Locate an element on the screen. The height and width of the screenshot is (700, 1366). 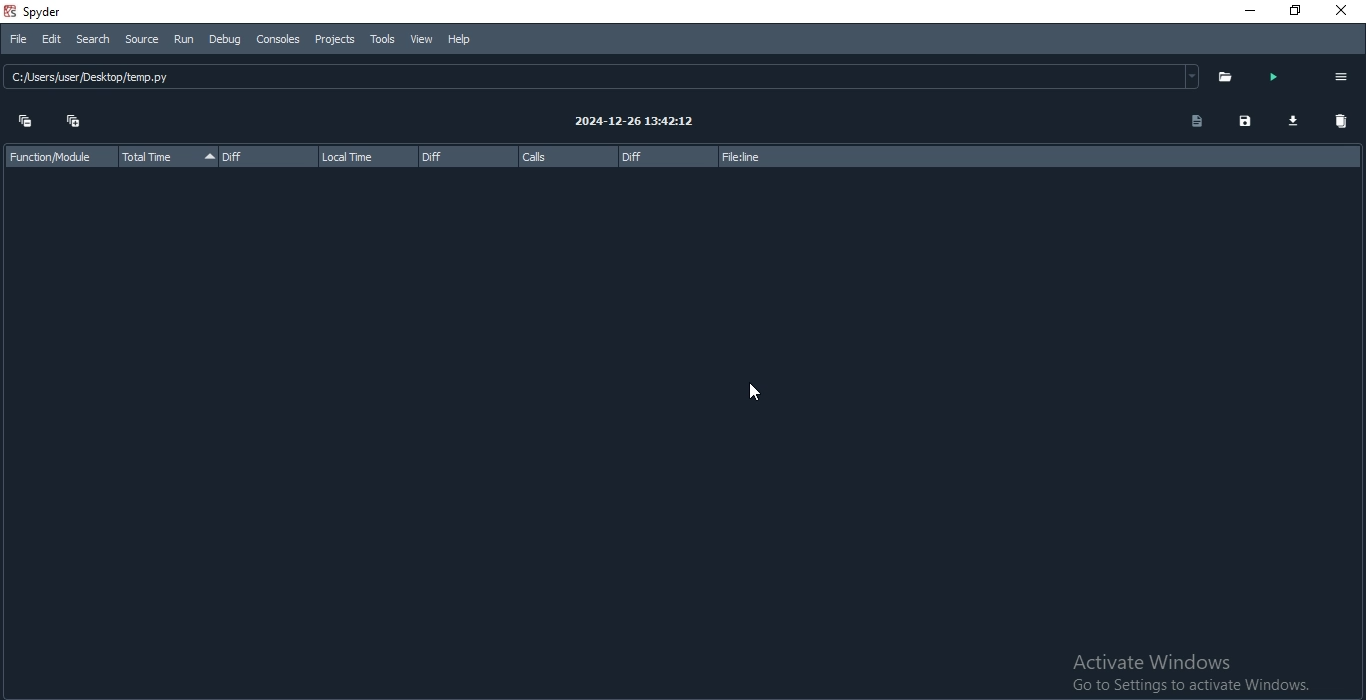
2024-12-26 13:42:12 is located at coordinates (641, 122).